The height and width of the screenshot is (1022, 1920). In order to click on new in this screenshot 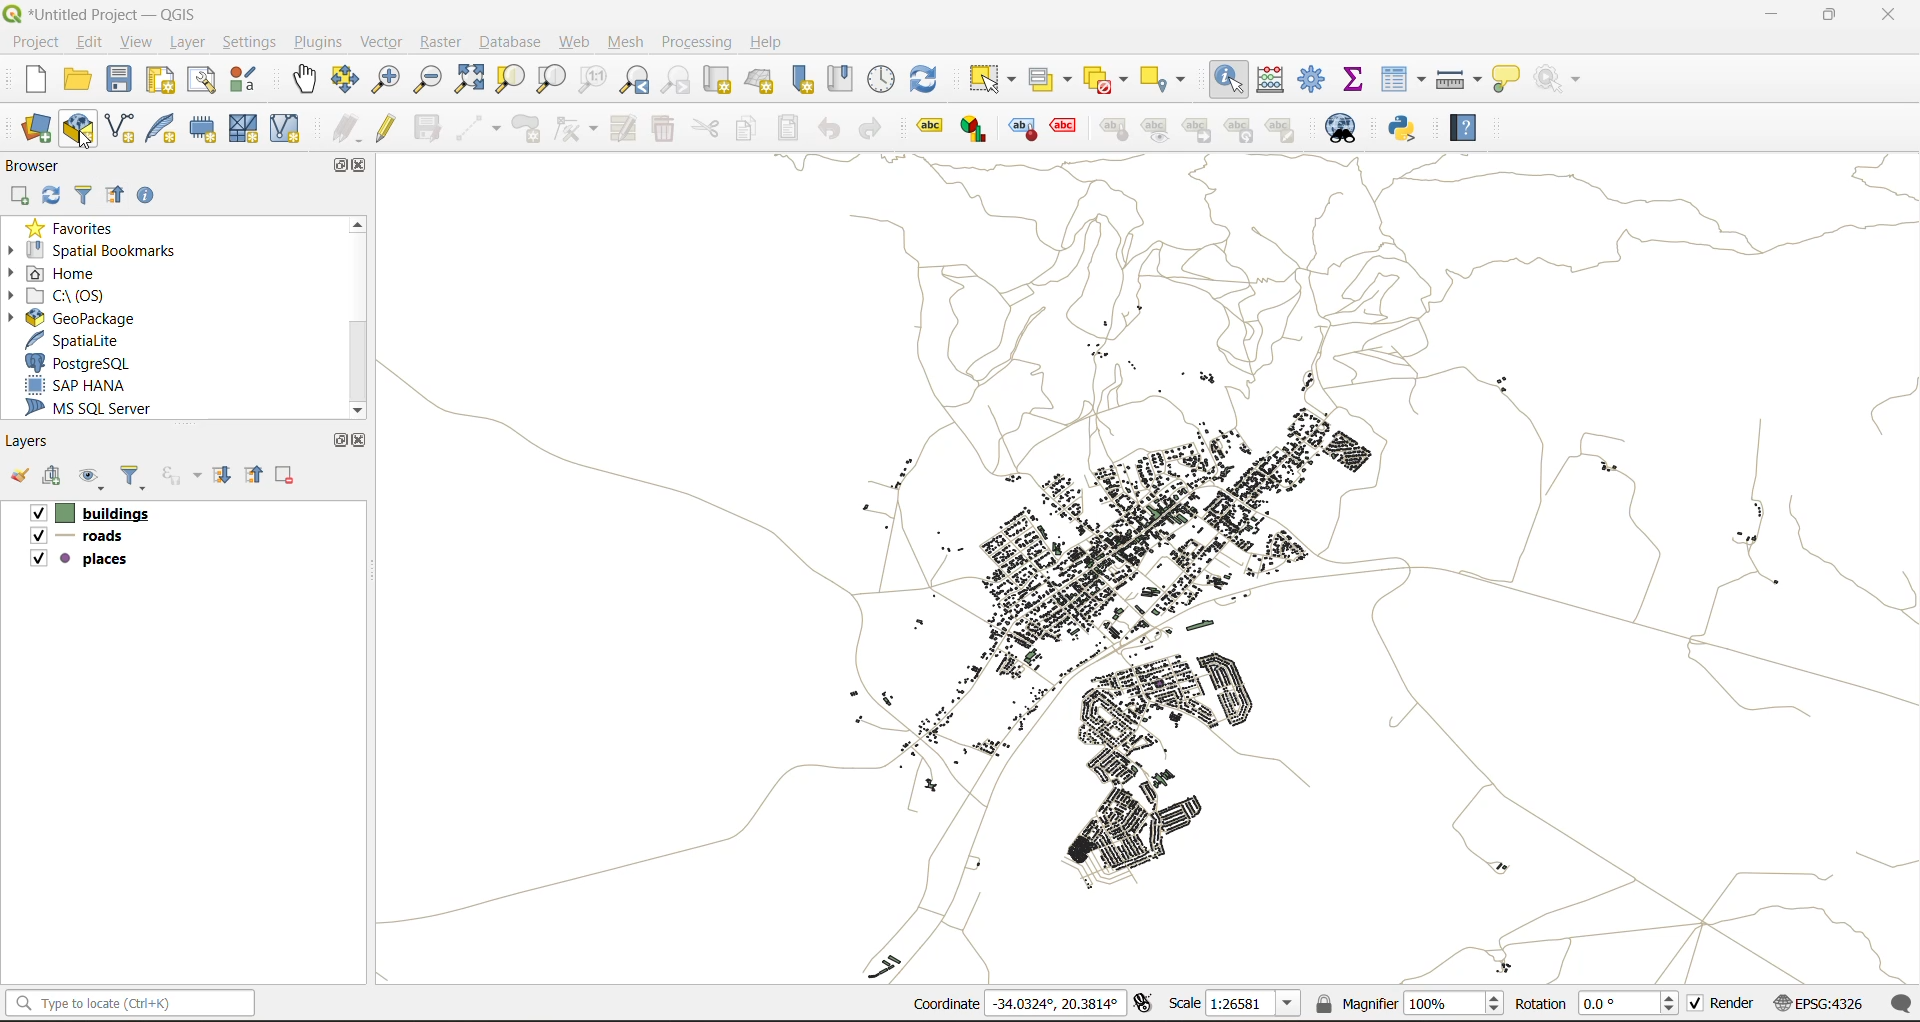, I will do `click(25, 82)`.